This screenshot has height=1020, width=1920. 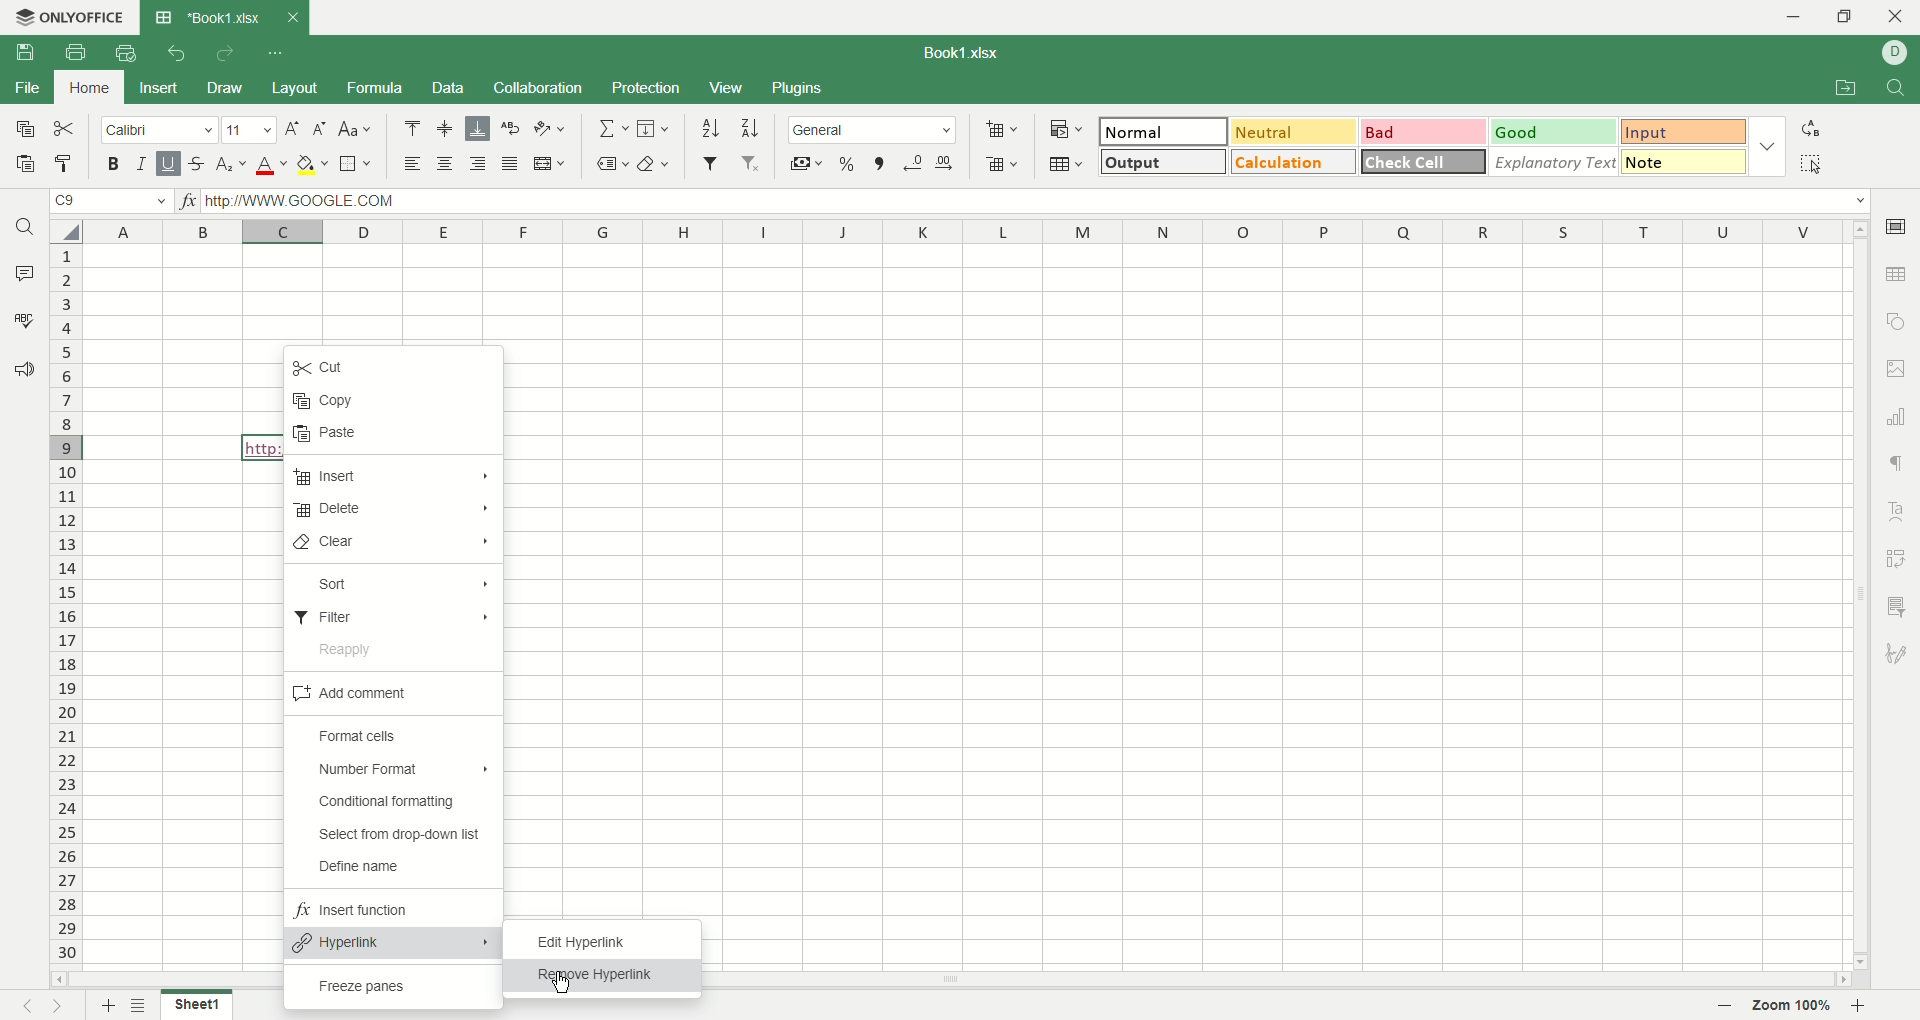 I want to click on font name, so click(x=160, y=132).